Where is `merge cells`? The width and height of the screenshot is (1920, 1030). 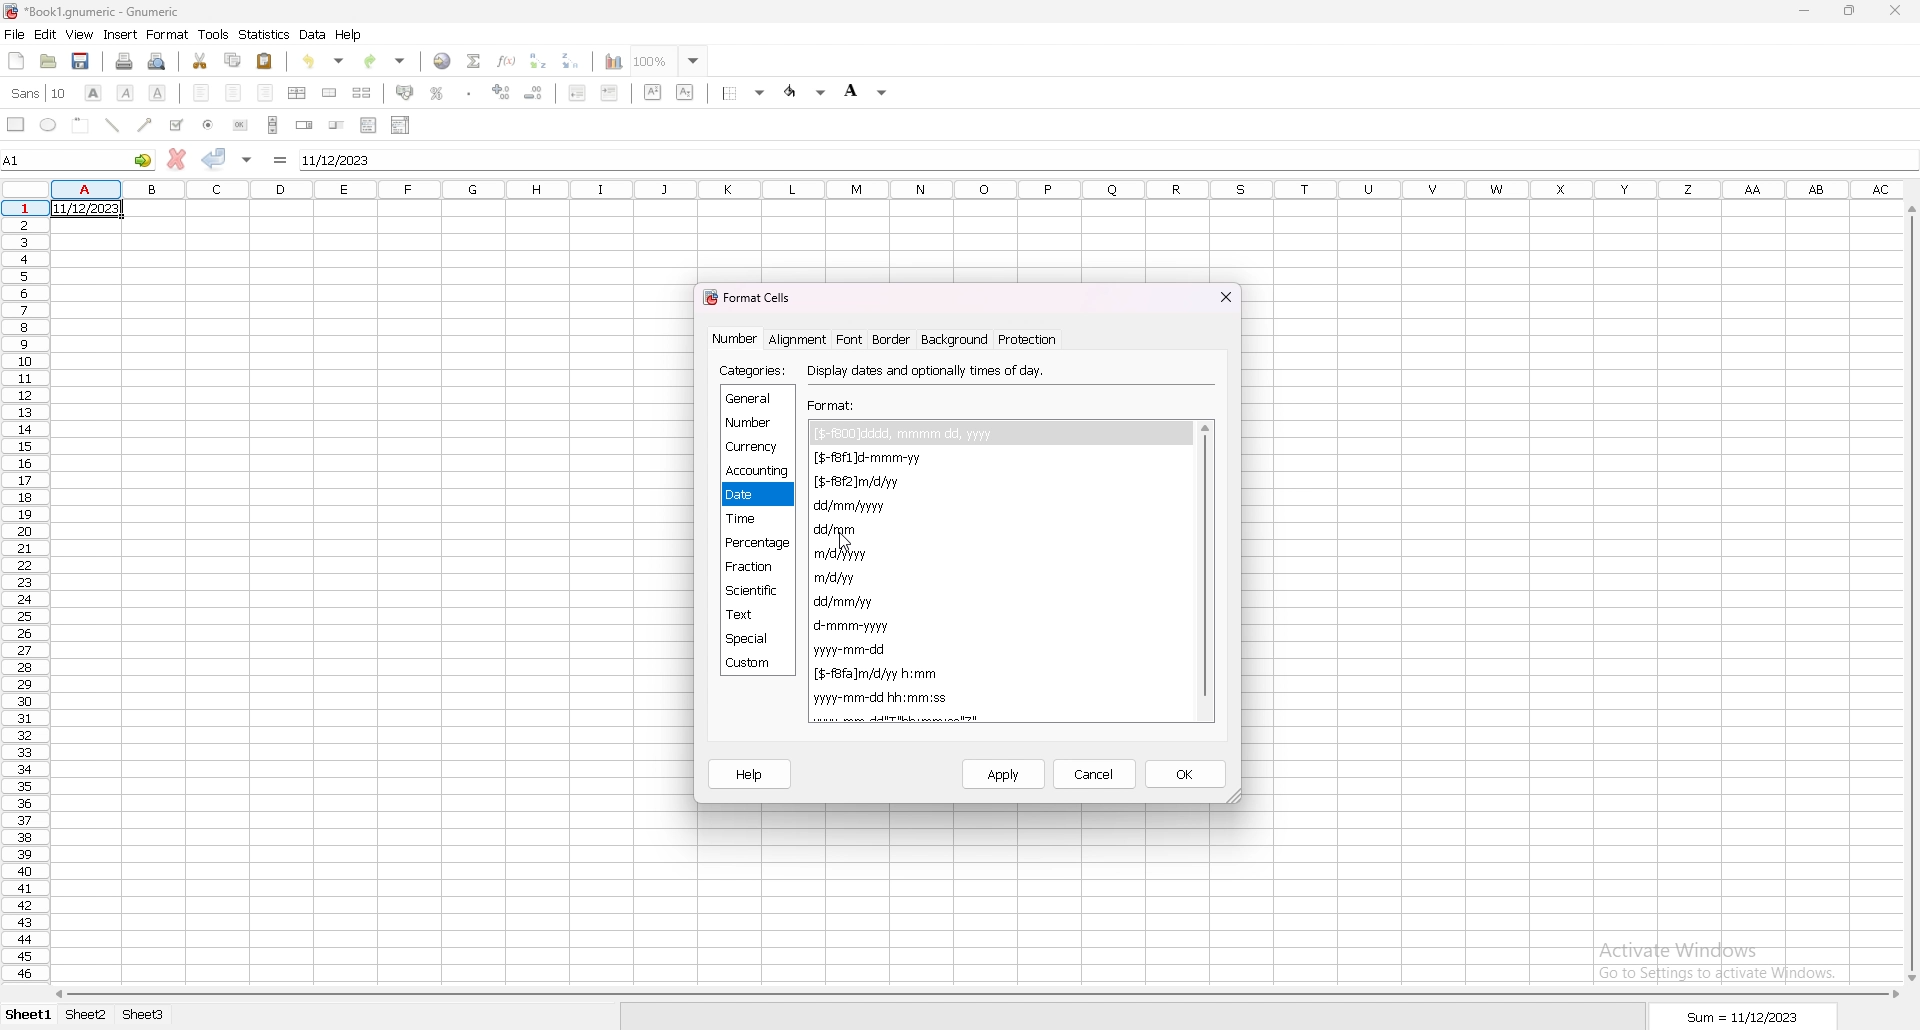
merge cells is located at coordinates (329, 94).